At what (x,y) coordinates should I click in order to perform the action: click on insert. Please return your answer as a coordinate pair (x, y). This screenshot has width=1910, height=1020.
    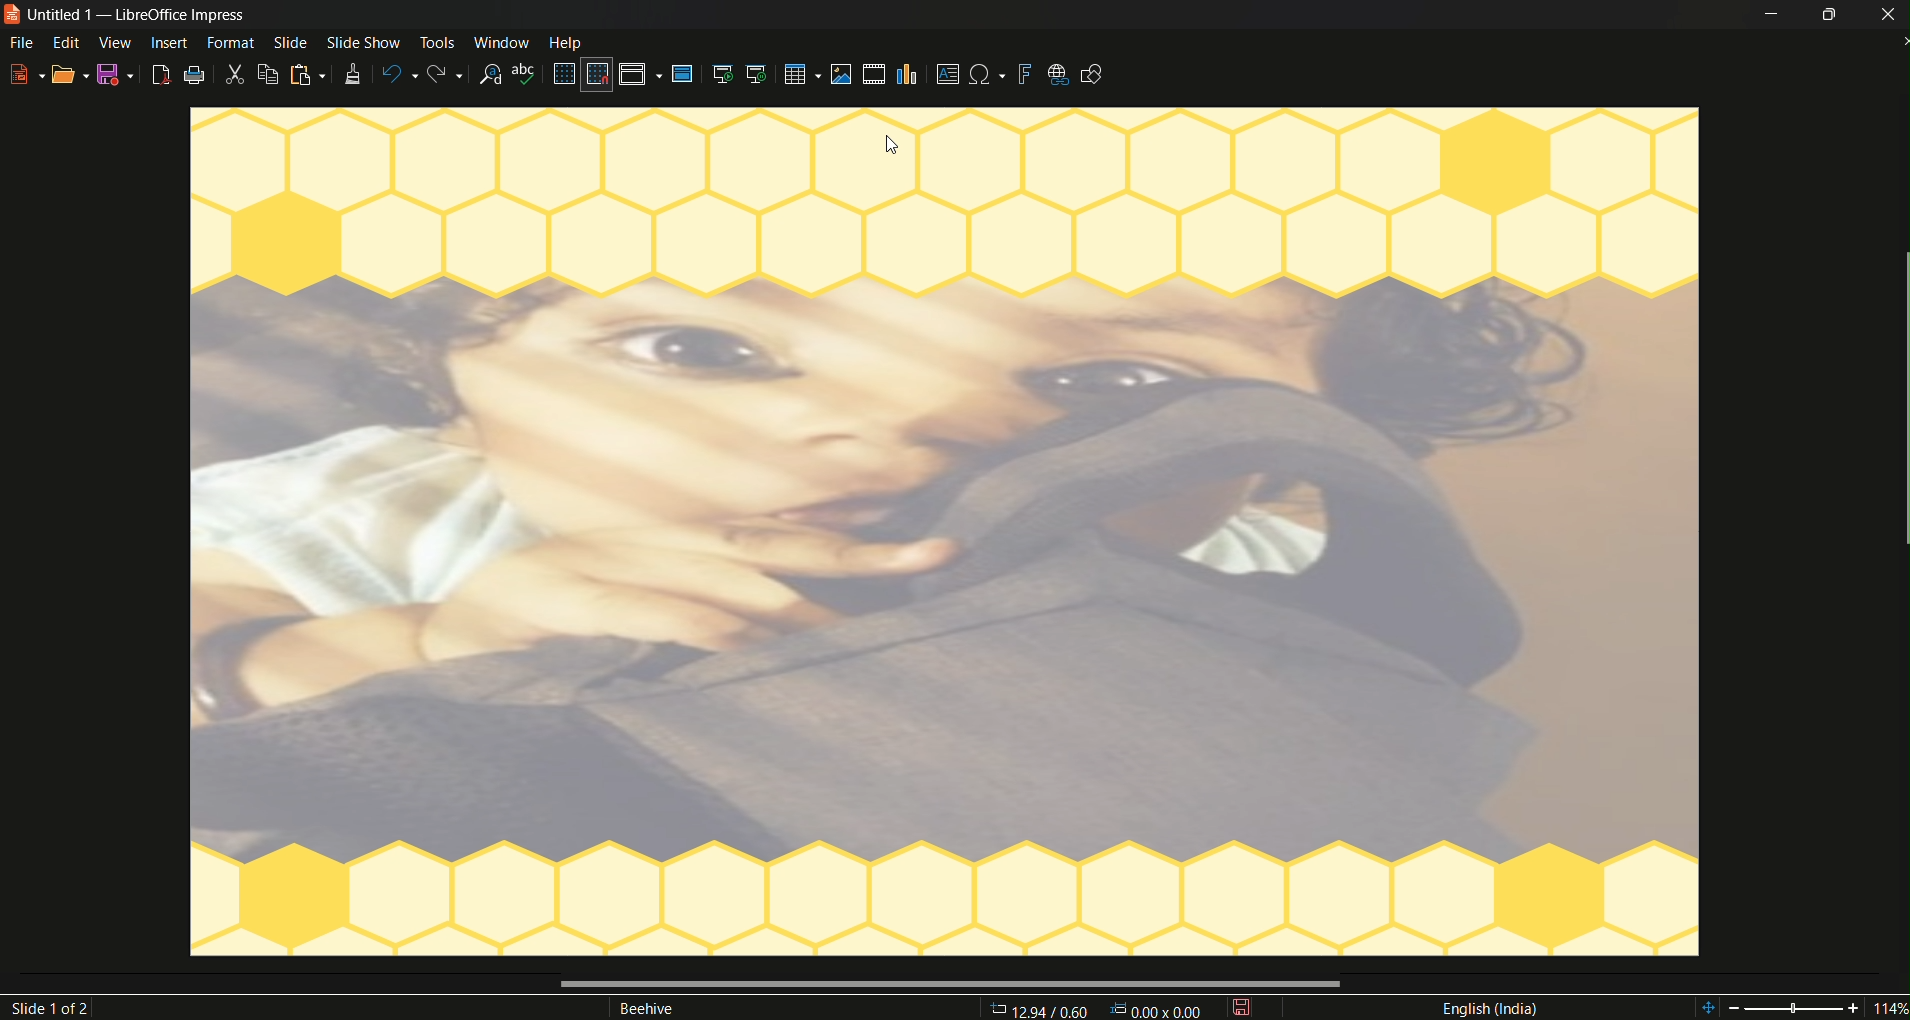
    Looking at the image, I should click on (168, 42).